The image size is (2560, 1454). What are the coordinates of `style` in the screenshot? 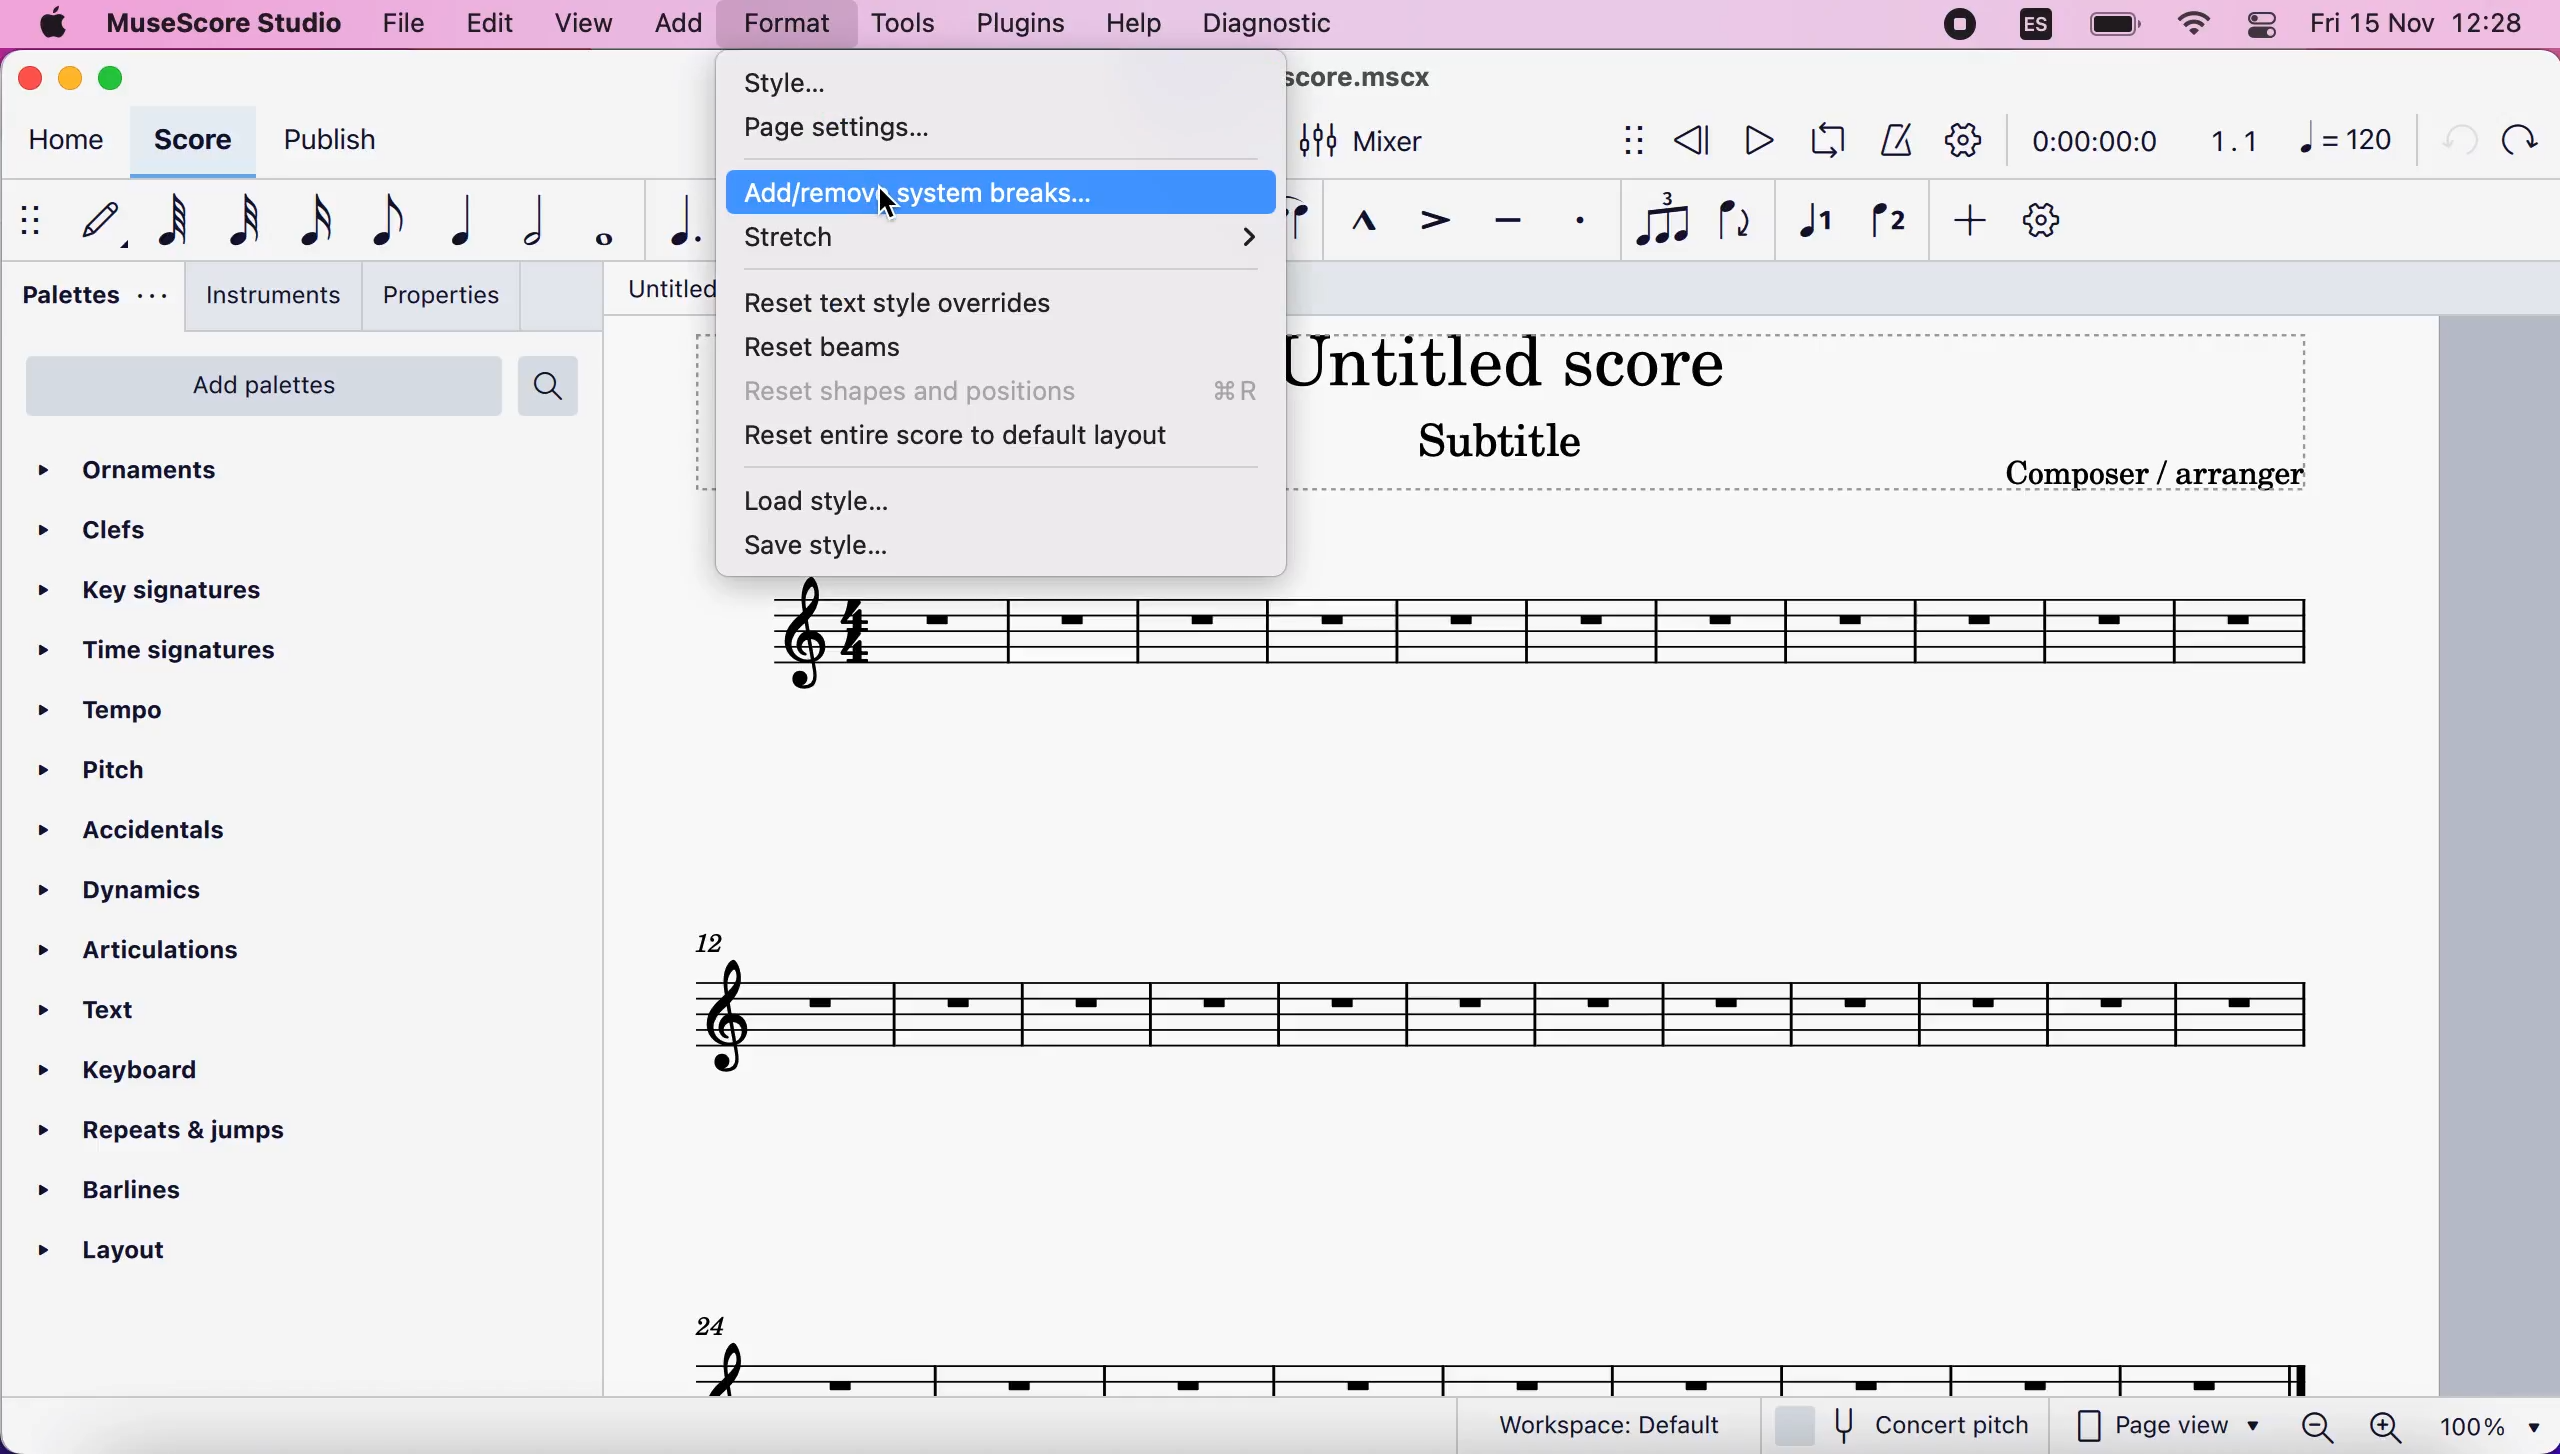 It's located at (866, 82).